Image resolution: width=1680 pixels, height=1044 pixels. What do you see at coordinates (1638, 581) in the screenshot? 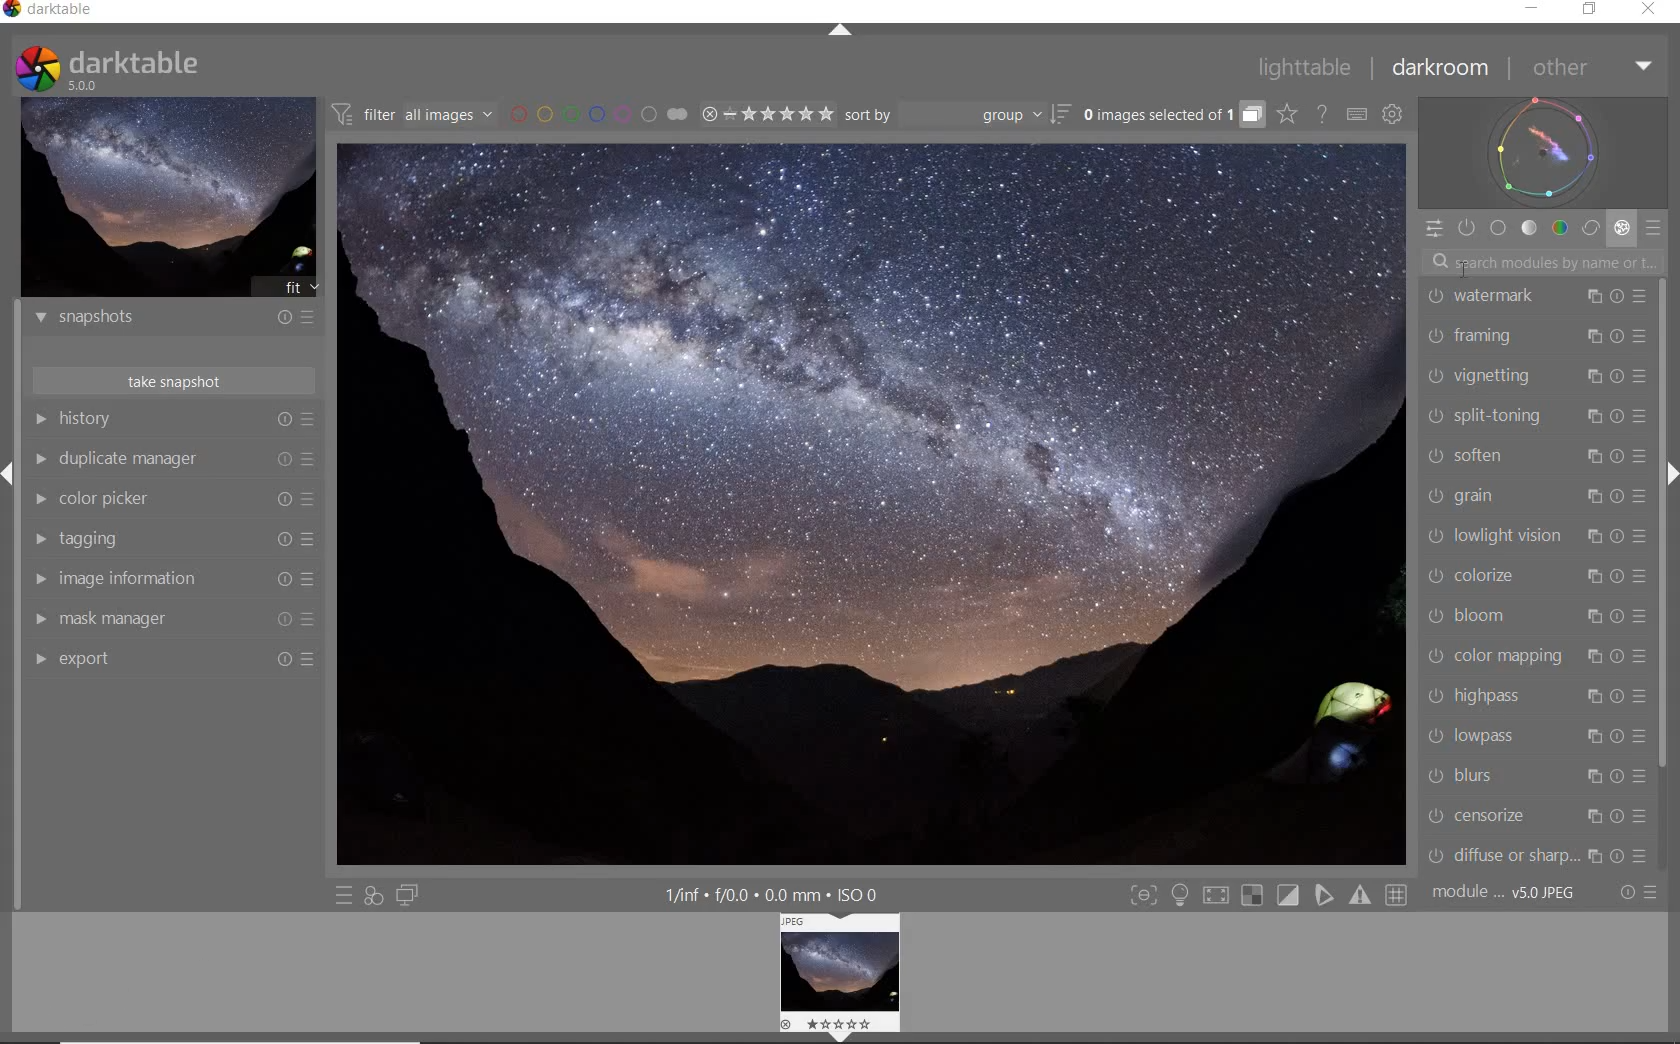
I see `presets` at bounding box center [1638, 581].